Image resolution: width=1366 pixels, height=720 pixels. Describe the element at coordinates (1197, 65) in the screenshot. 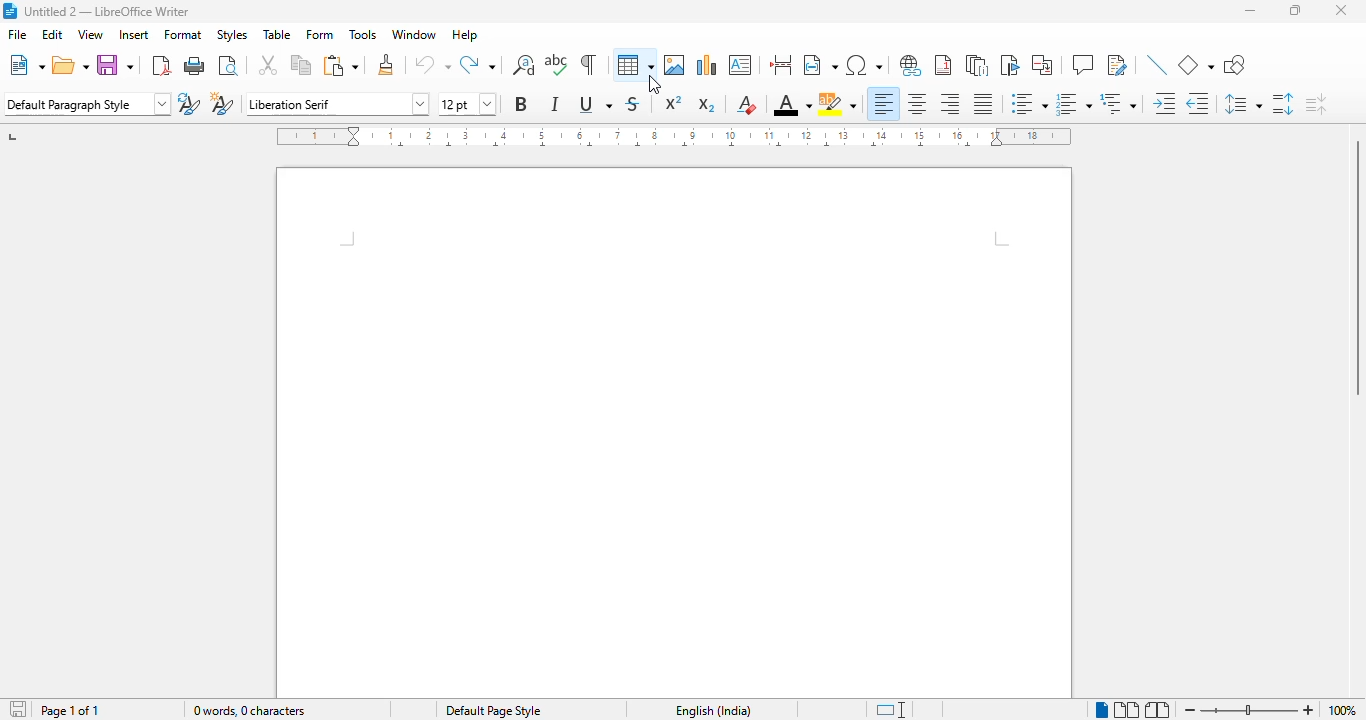

I see `basic shapes` at that location.